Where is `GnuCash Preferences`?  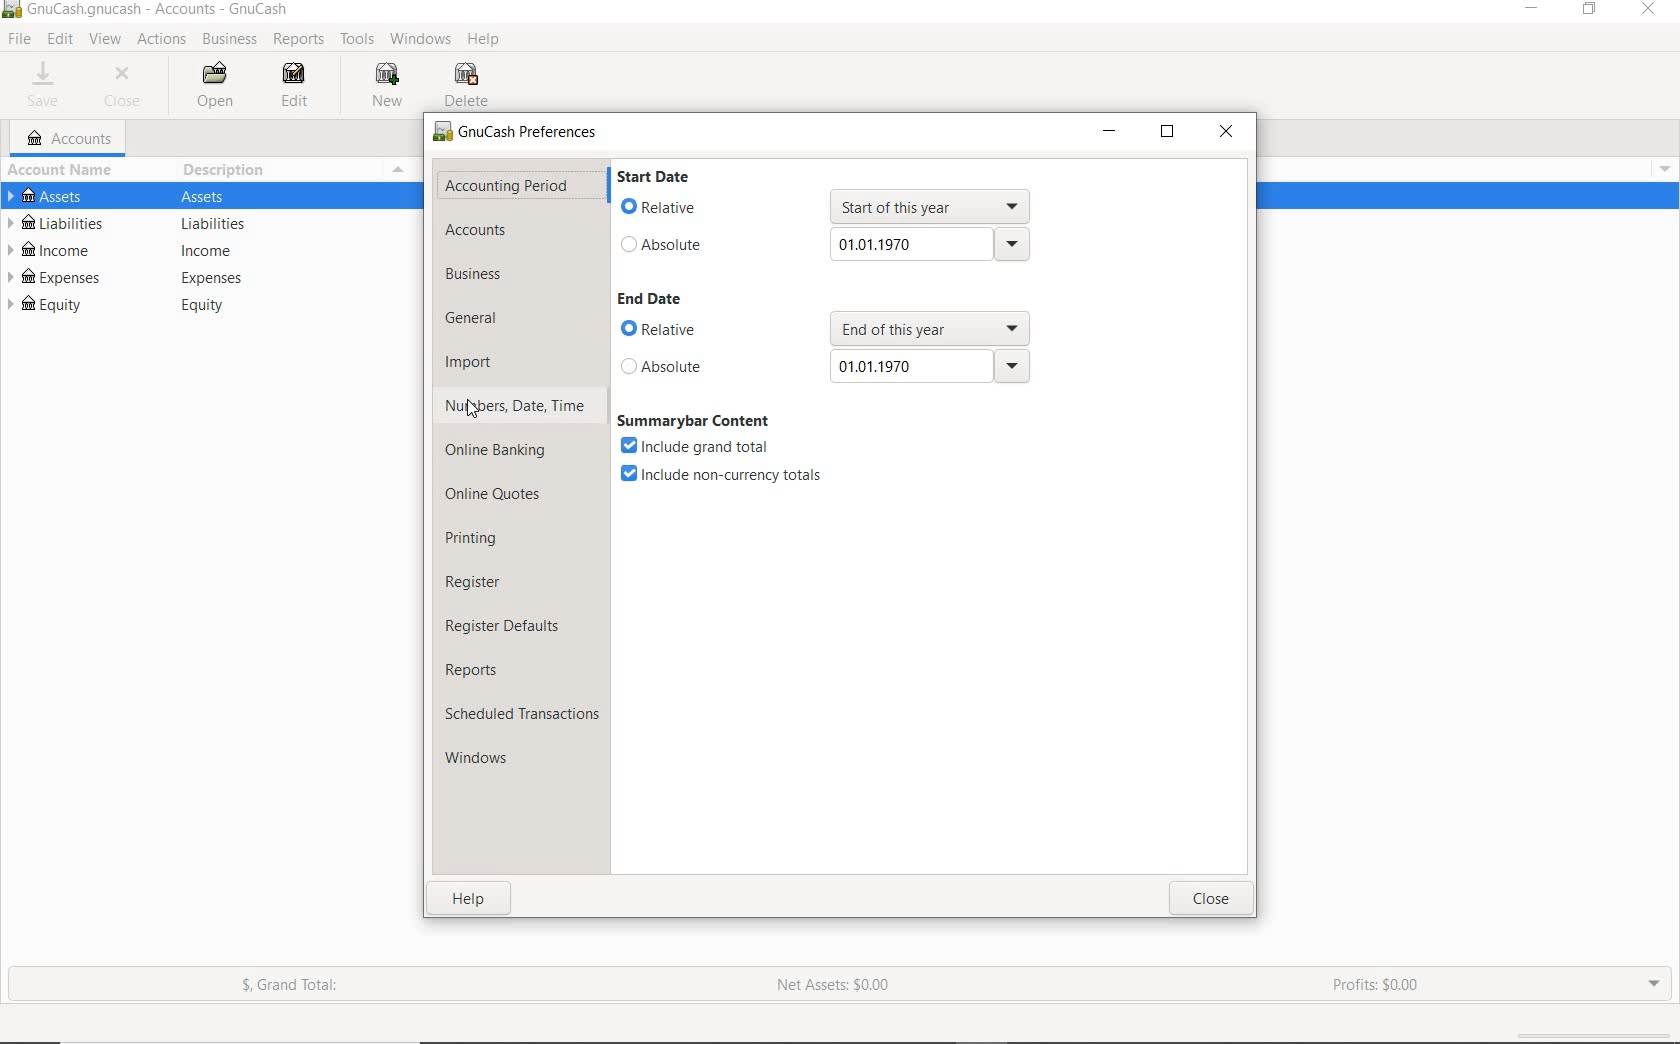 GnuCash Preferences is located at coordinates (517, 133).